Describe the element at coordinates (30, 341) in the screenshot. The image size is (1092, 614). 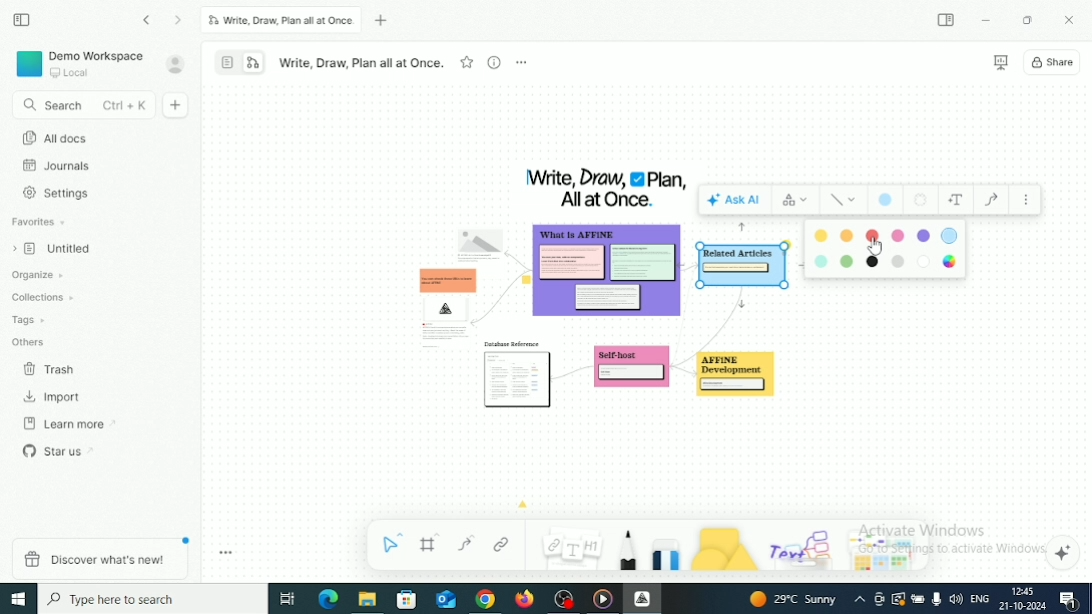
I see `Others` at that location.